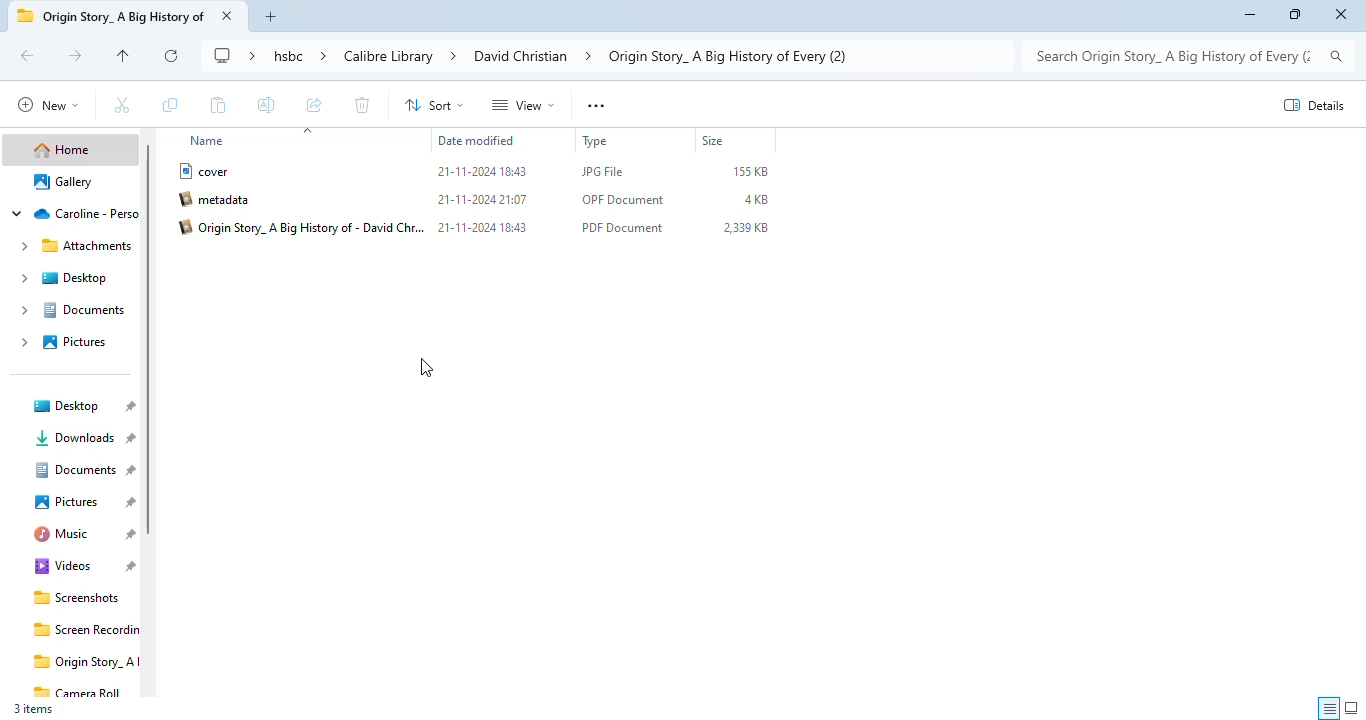 This screenshot has width=1366, height=720. What do you see at coordinates (484, 200) in the screenshot?
I see `modified date & time` at bounding box center [484, 200].